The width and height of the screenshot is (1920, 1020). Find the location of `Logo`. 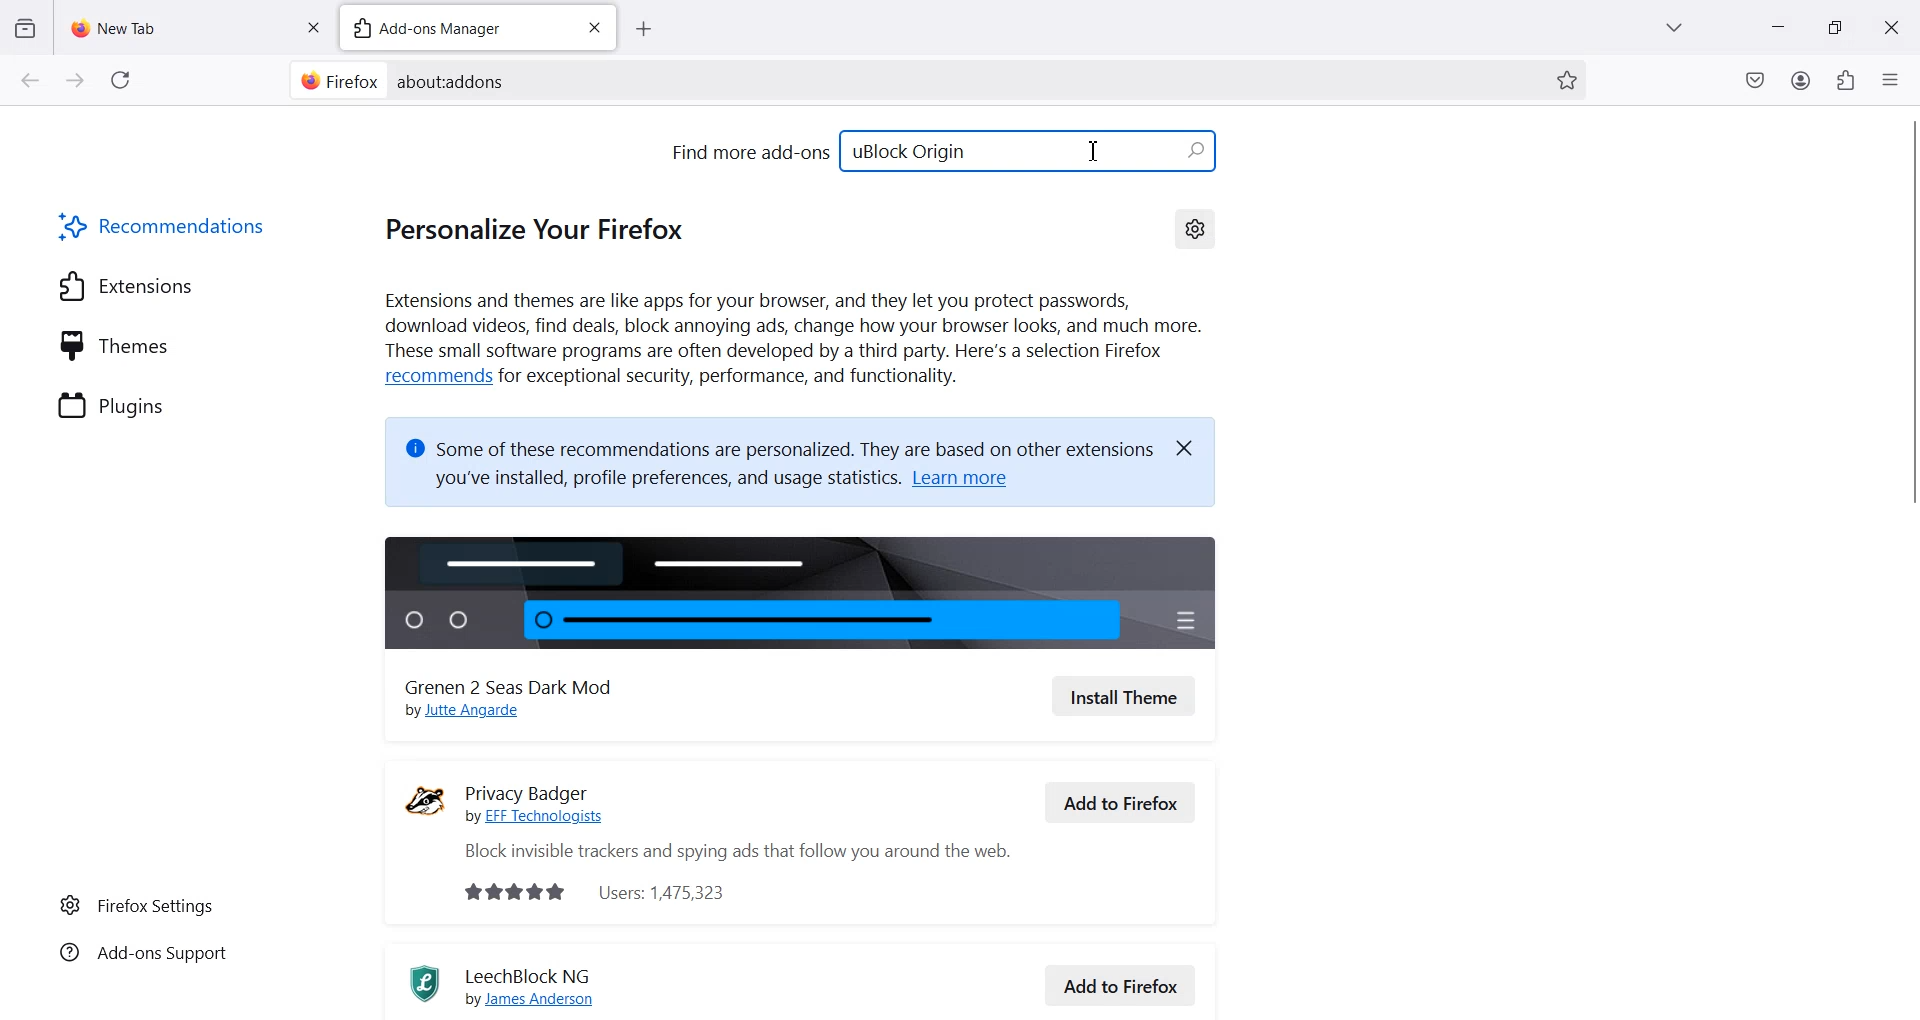

Logo is located at coordinates (416, 983).